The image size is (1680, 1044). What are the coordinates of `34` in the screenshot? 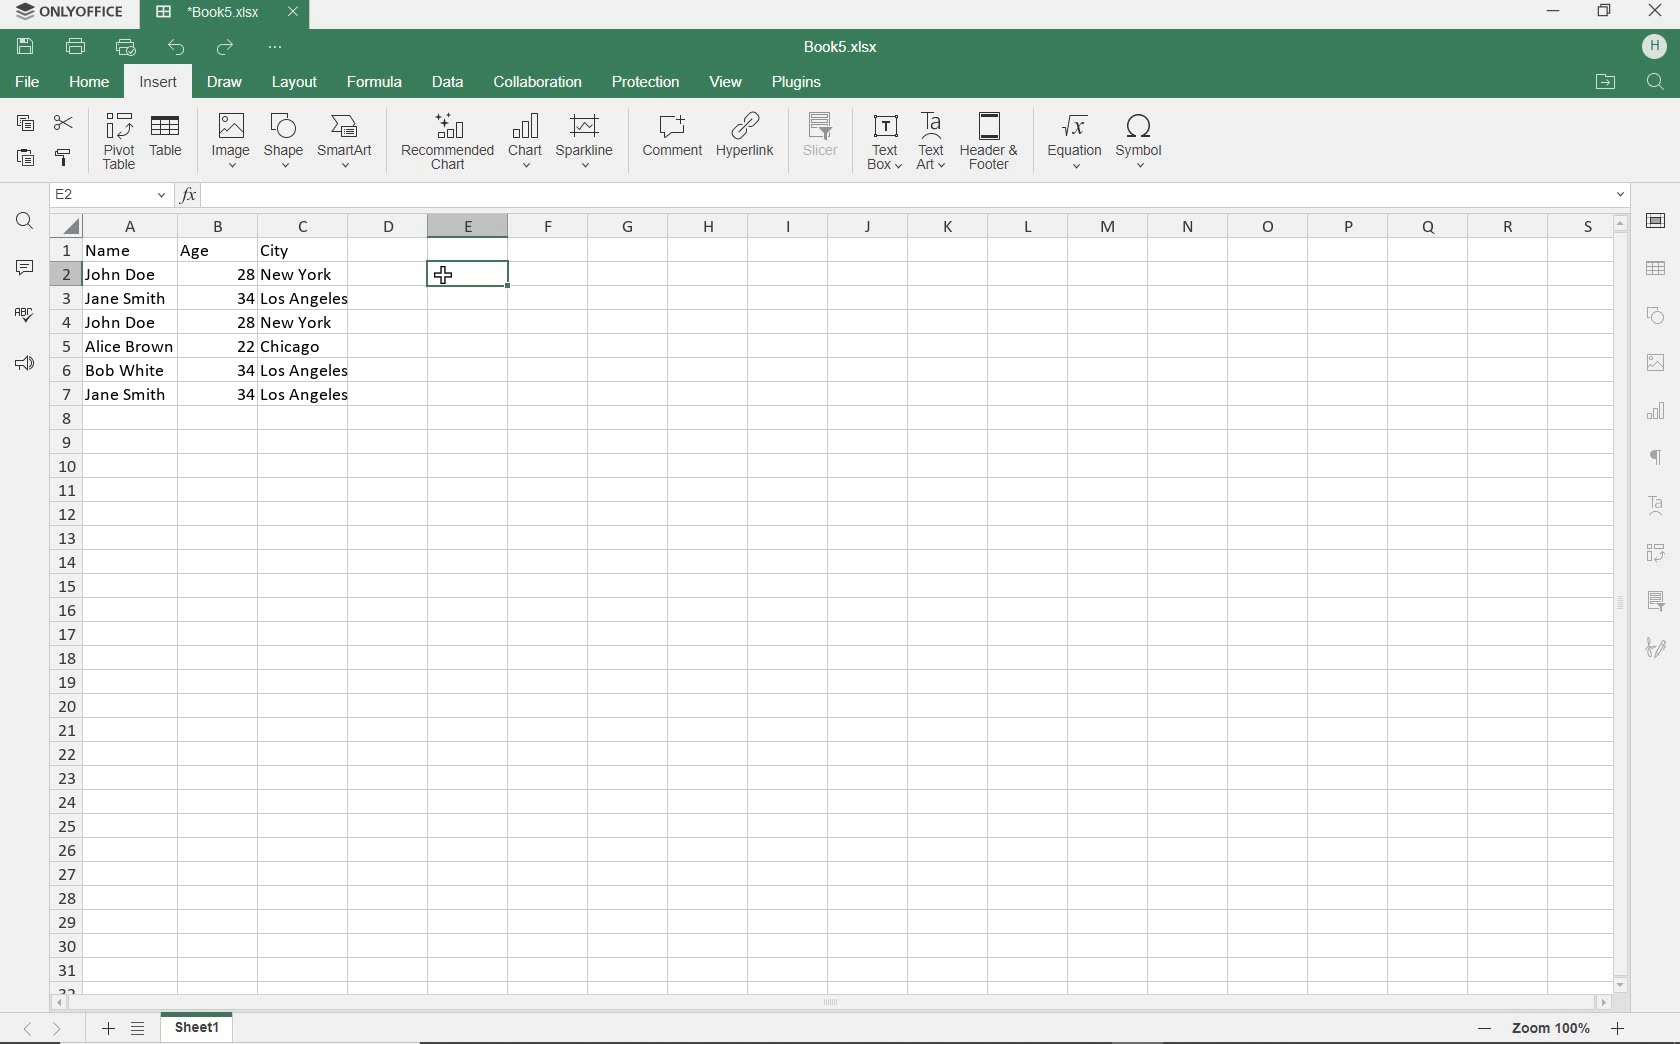 It's located at (237, 395).